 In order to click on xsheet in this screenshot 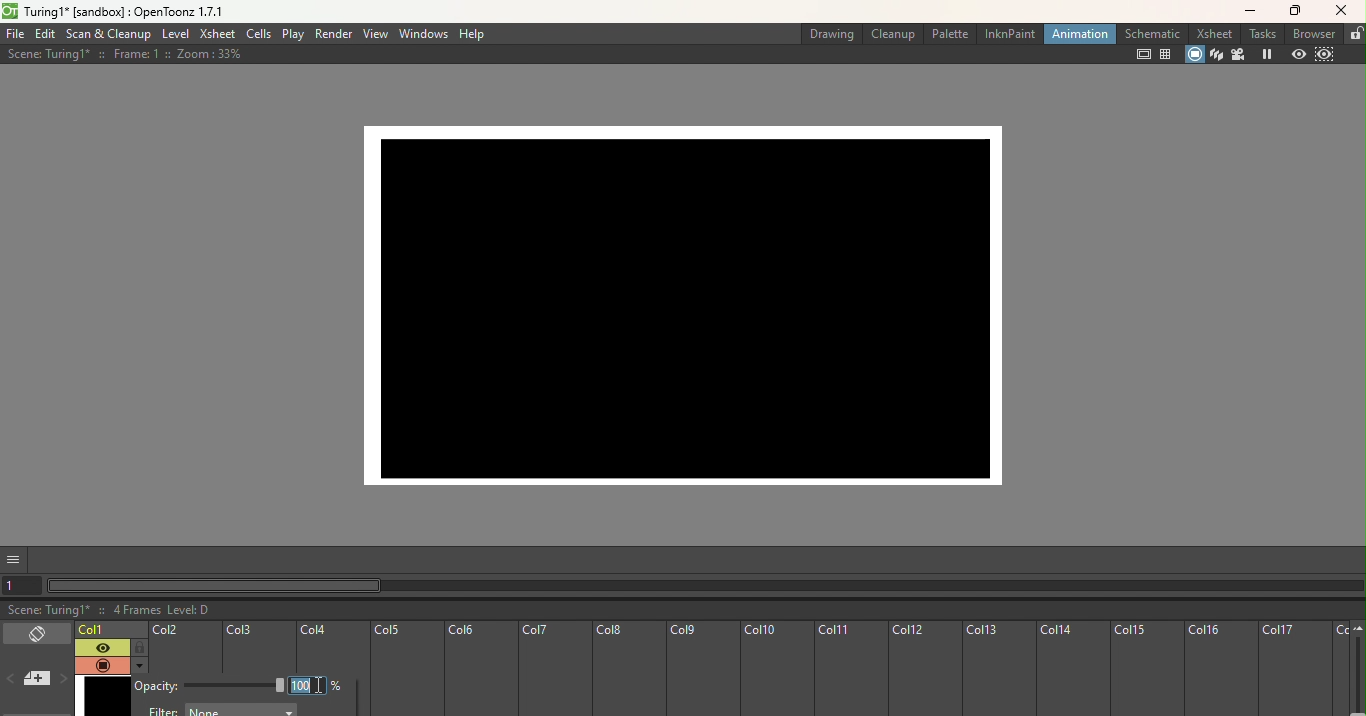, I will do `click(216, 34)`.